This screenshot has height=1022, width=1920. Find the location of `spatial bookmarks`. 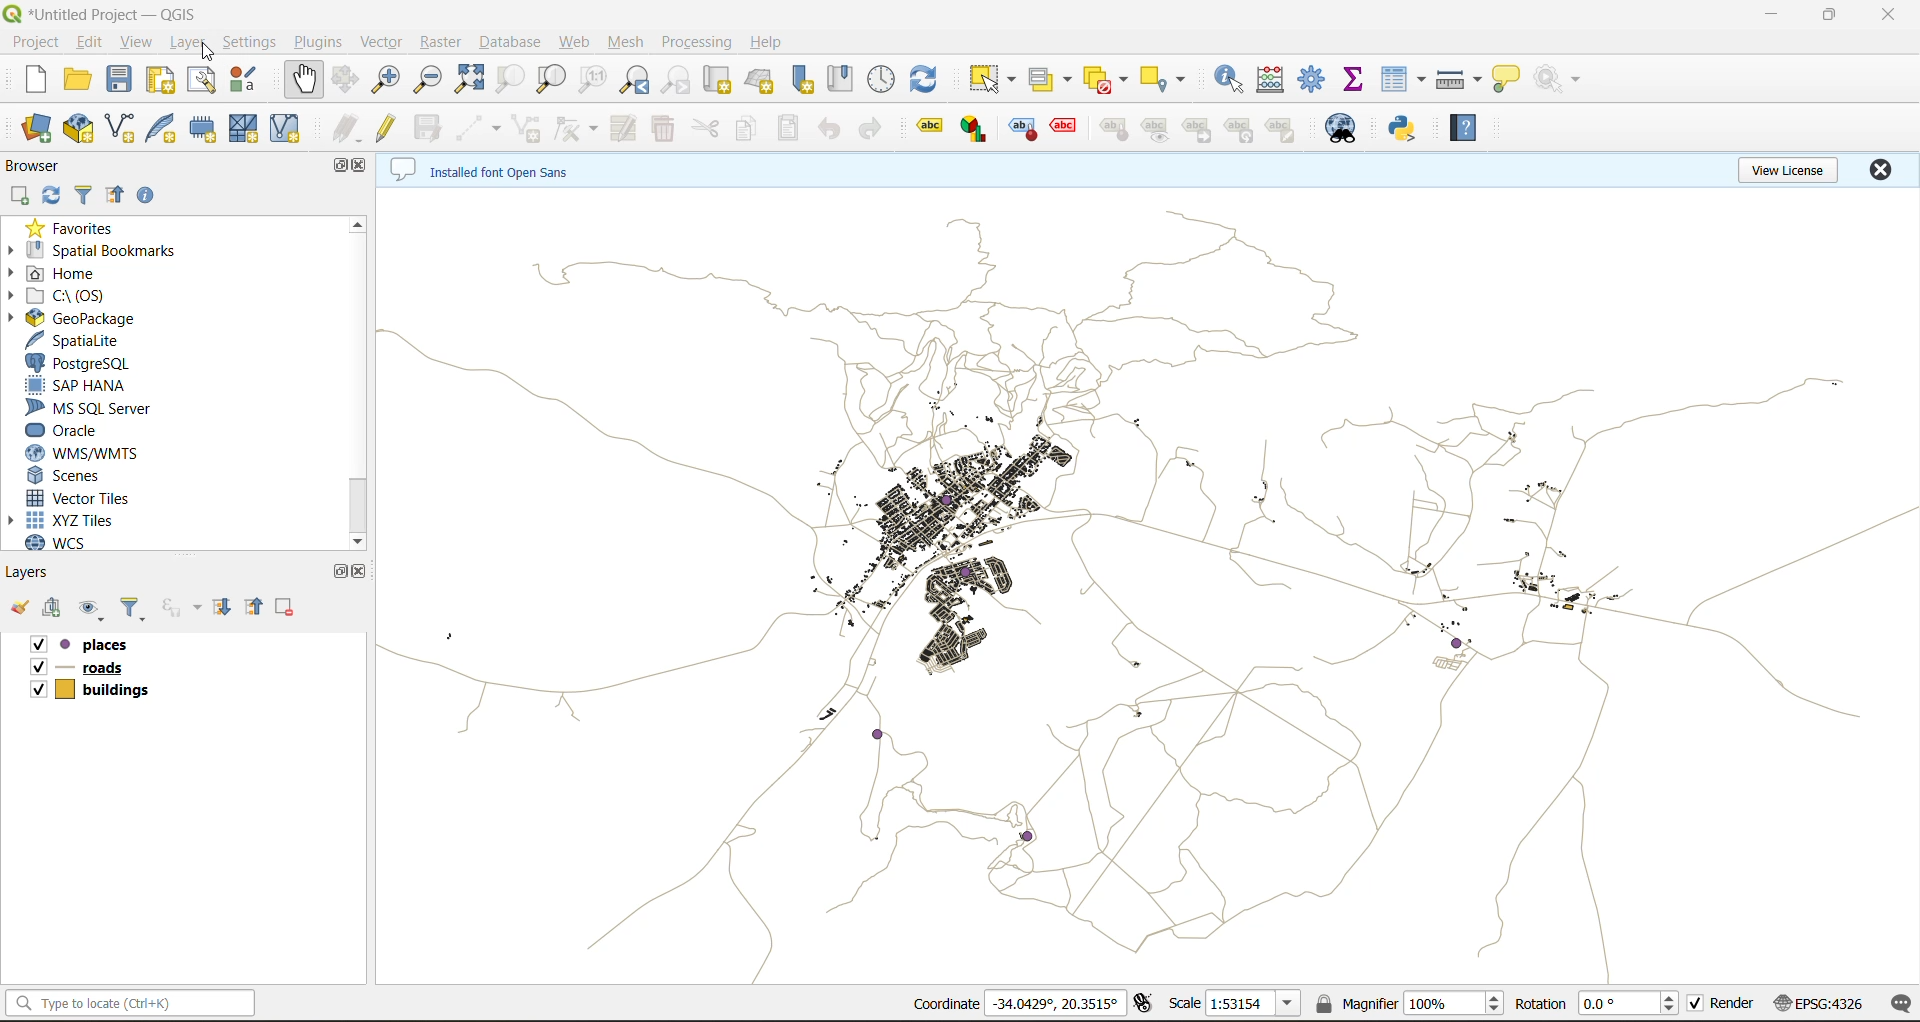

spatial bookmarks is located at coordinates (109, 252).